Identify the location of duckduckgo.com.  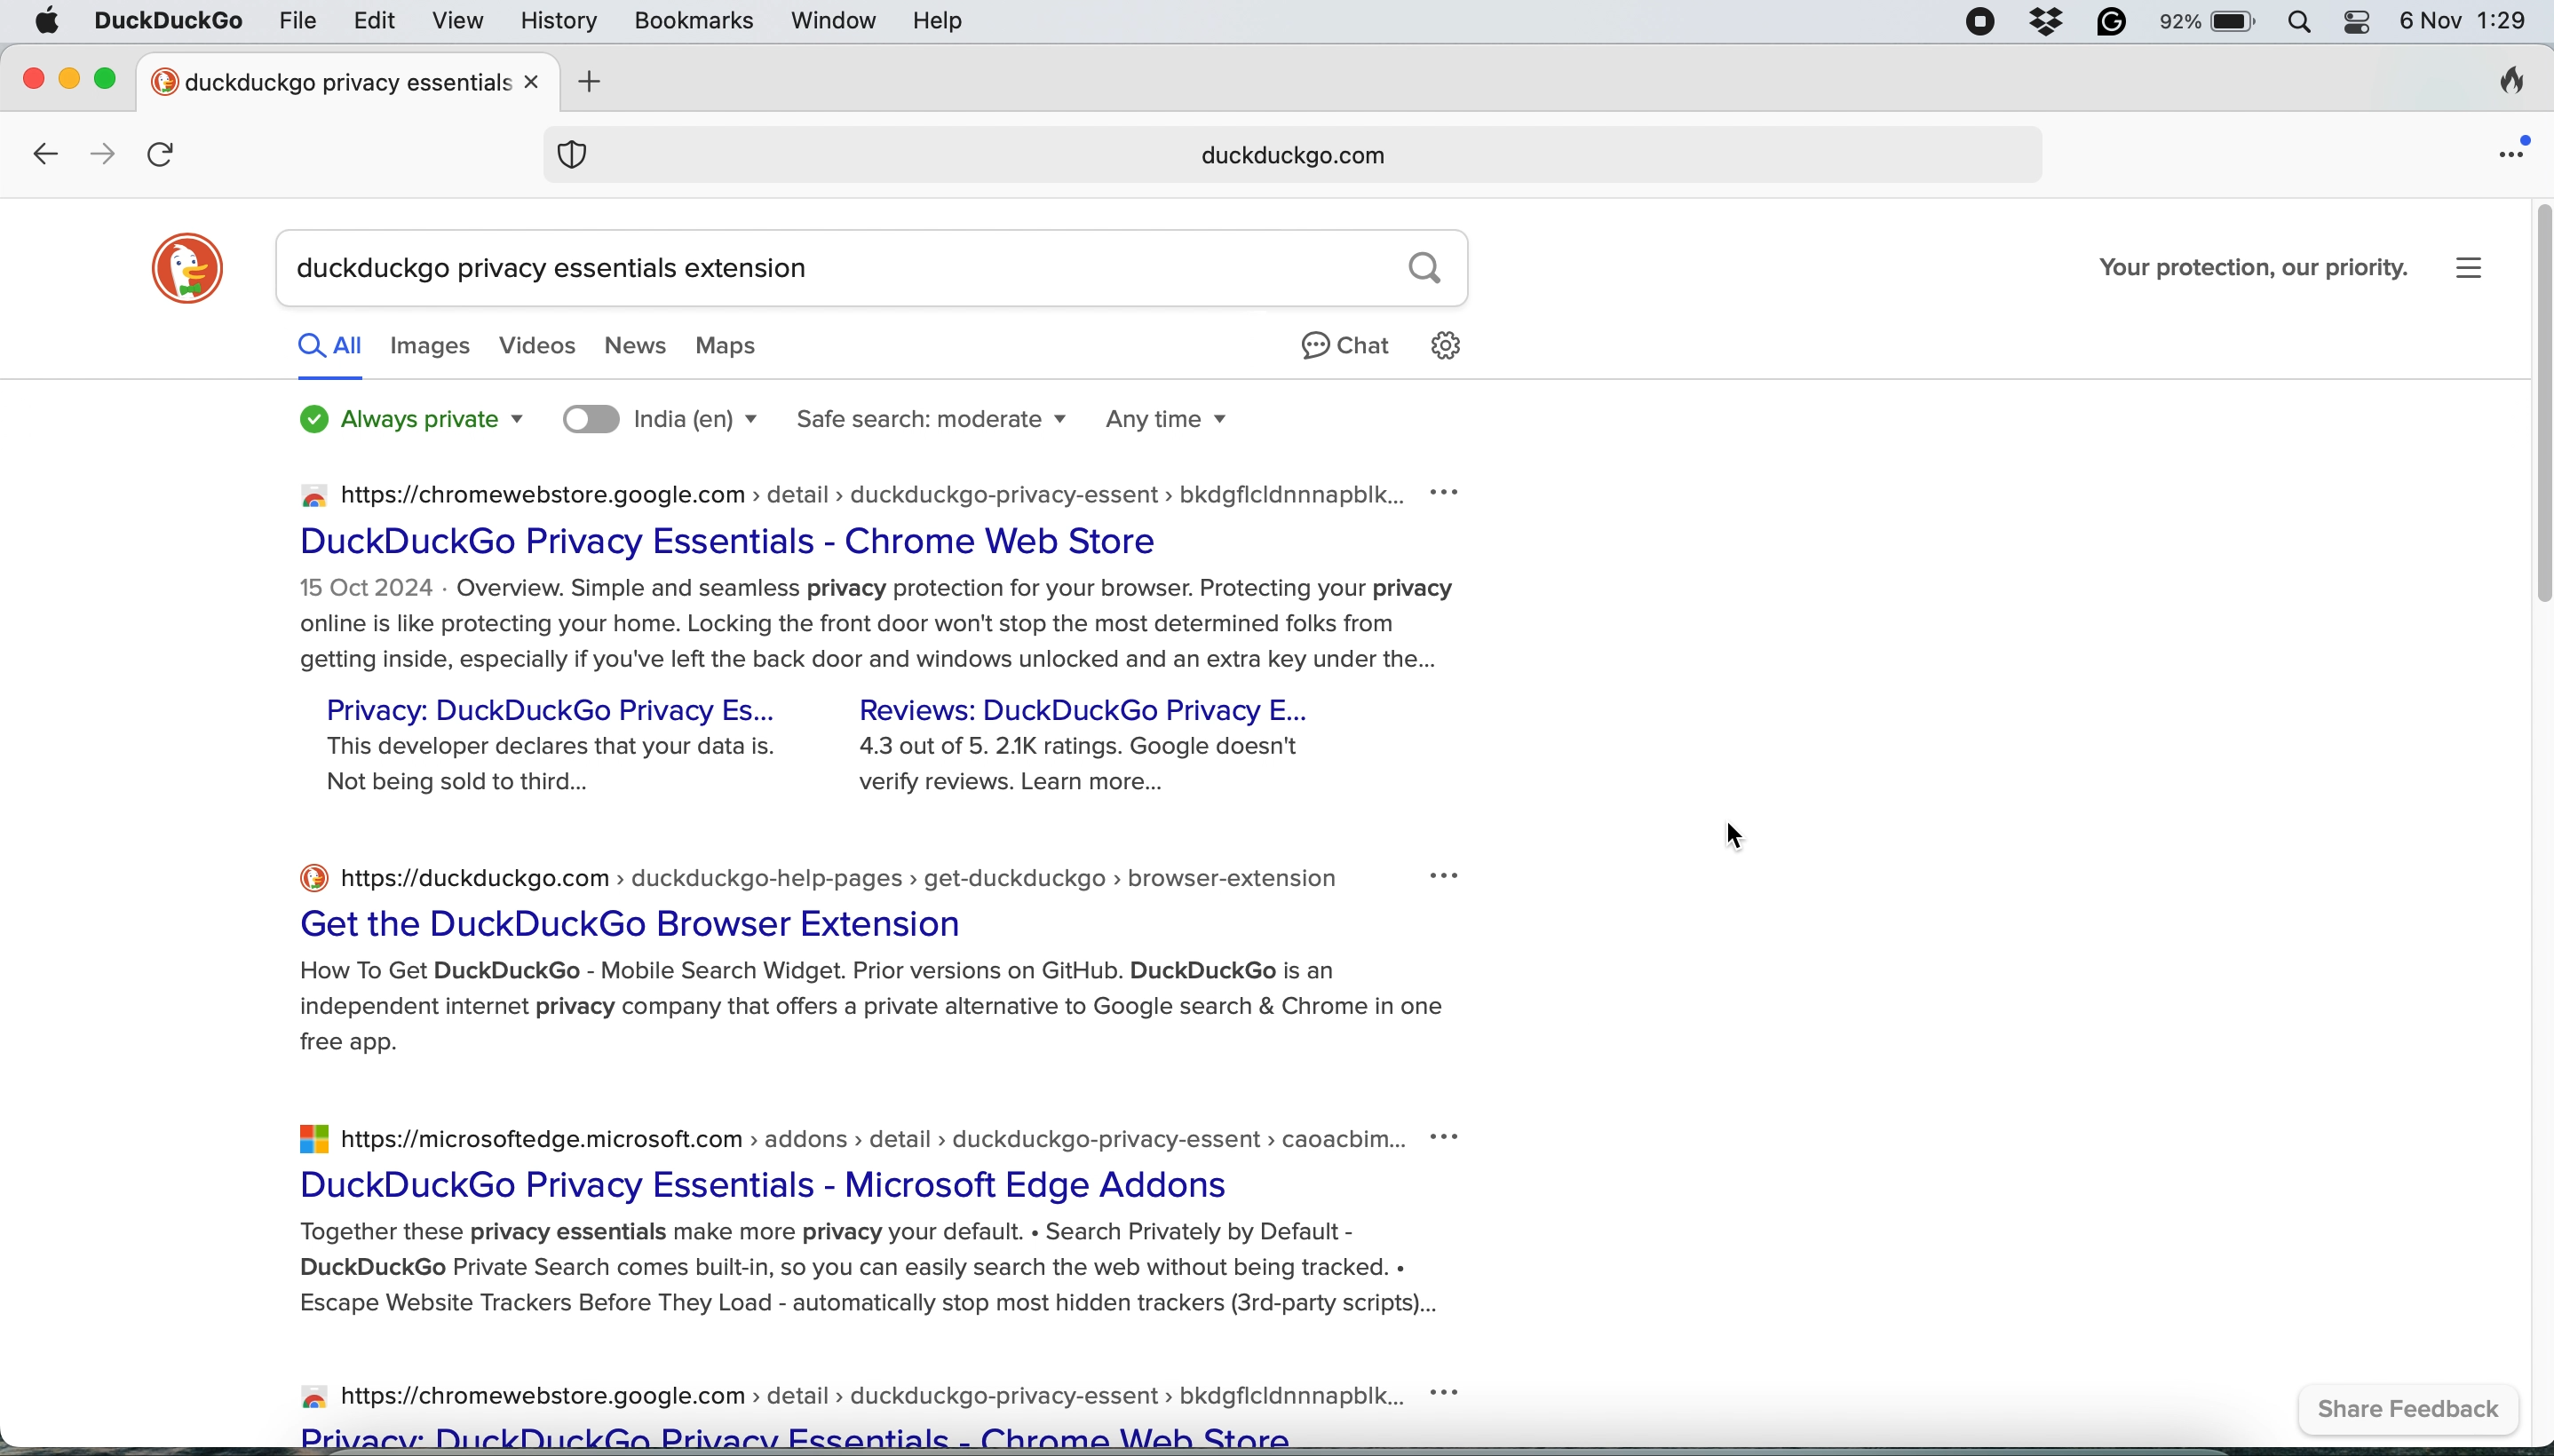
(1292, 156).